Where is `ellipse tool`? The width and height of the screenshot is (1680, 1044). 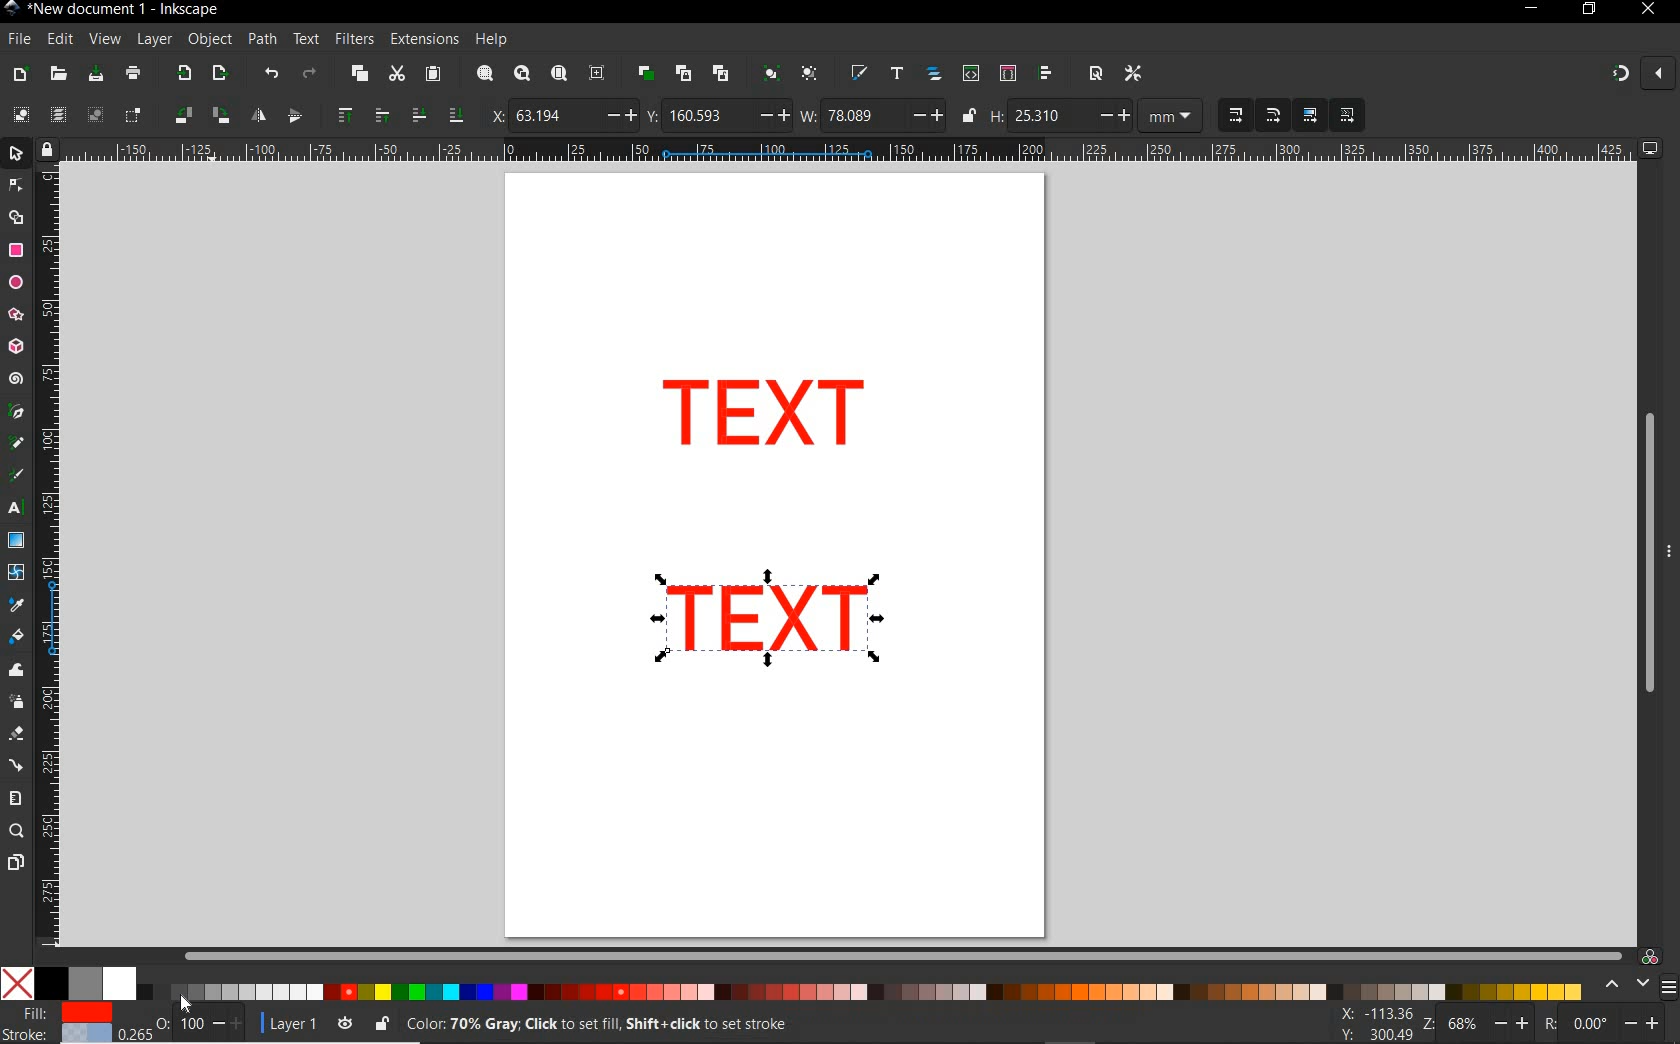
ellipse tool is located at coordinates (15, 282).